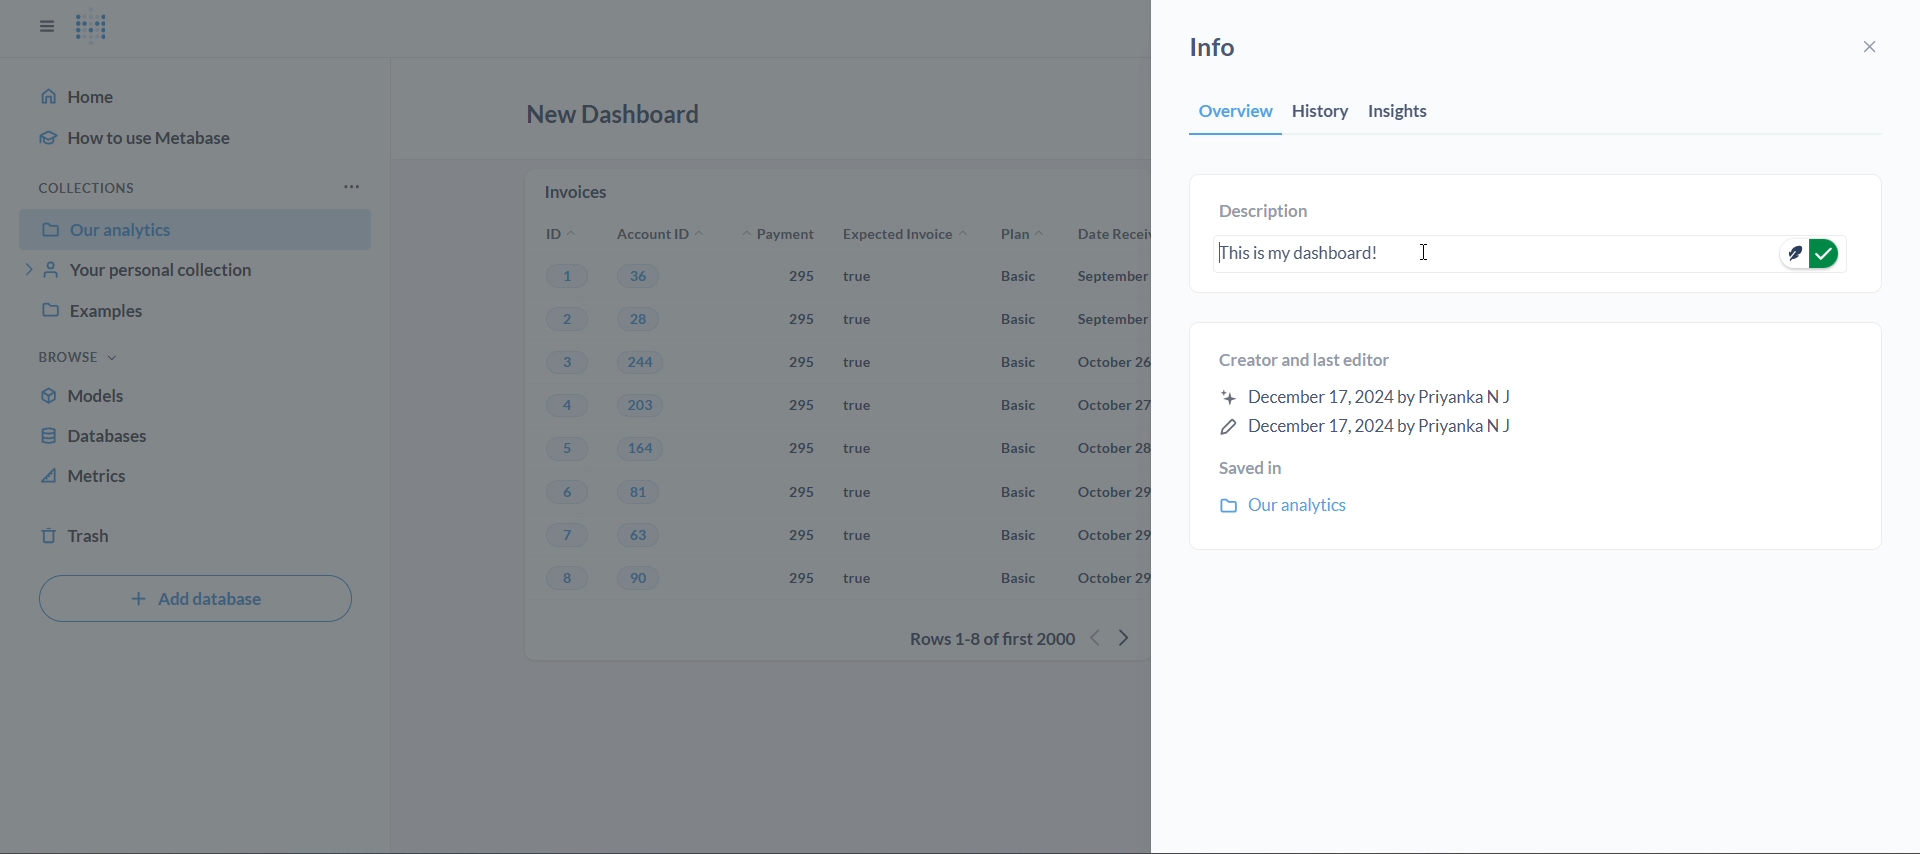 The image size is (1920, 854). What do you see at coordinates (1323, 114) in the screenshot?
I see `history` at bounding box center [1323, 114].